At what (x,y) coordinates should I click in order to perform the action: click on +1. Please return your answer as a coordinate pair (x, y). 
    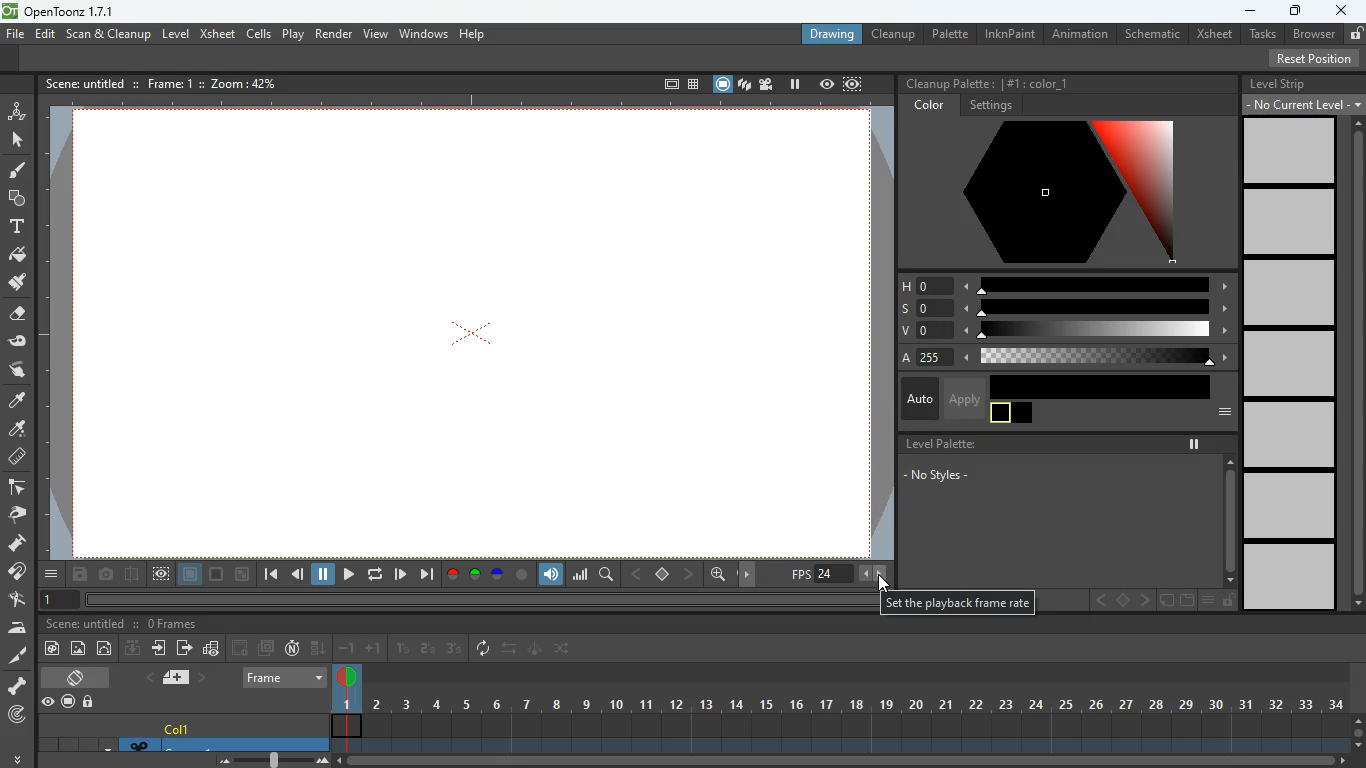
    Looking at the image, I should click on (374, 648).